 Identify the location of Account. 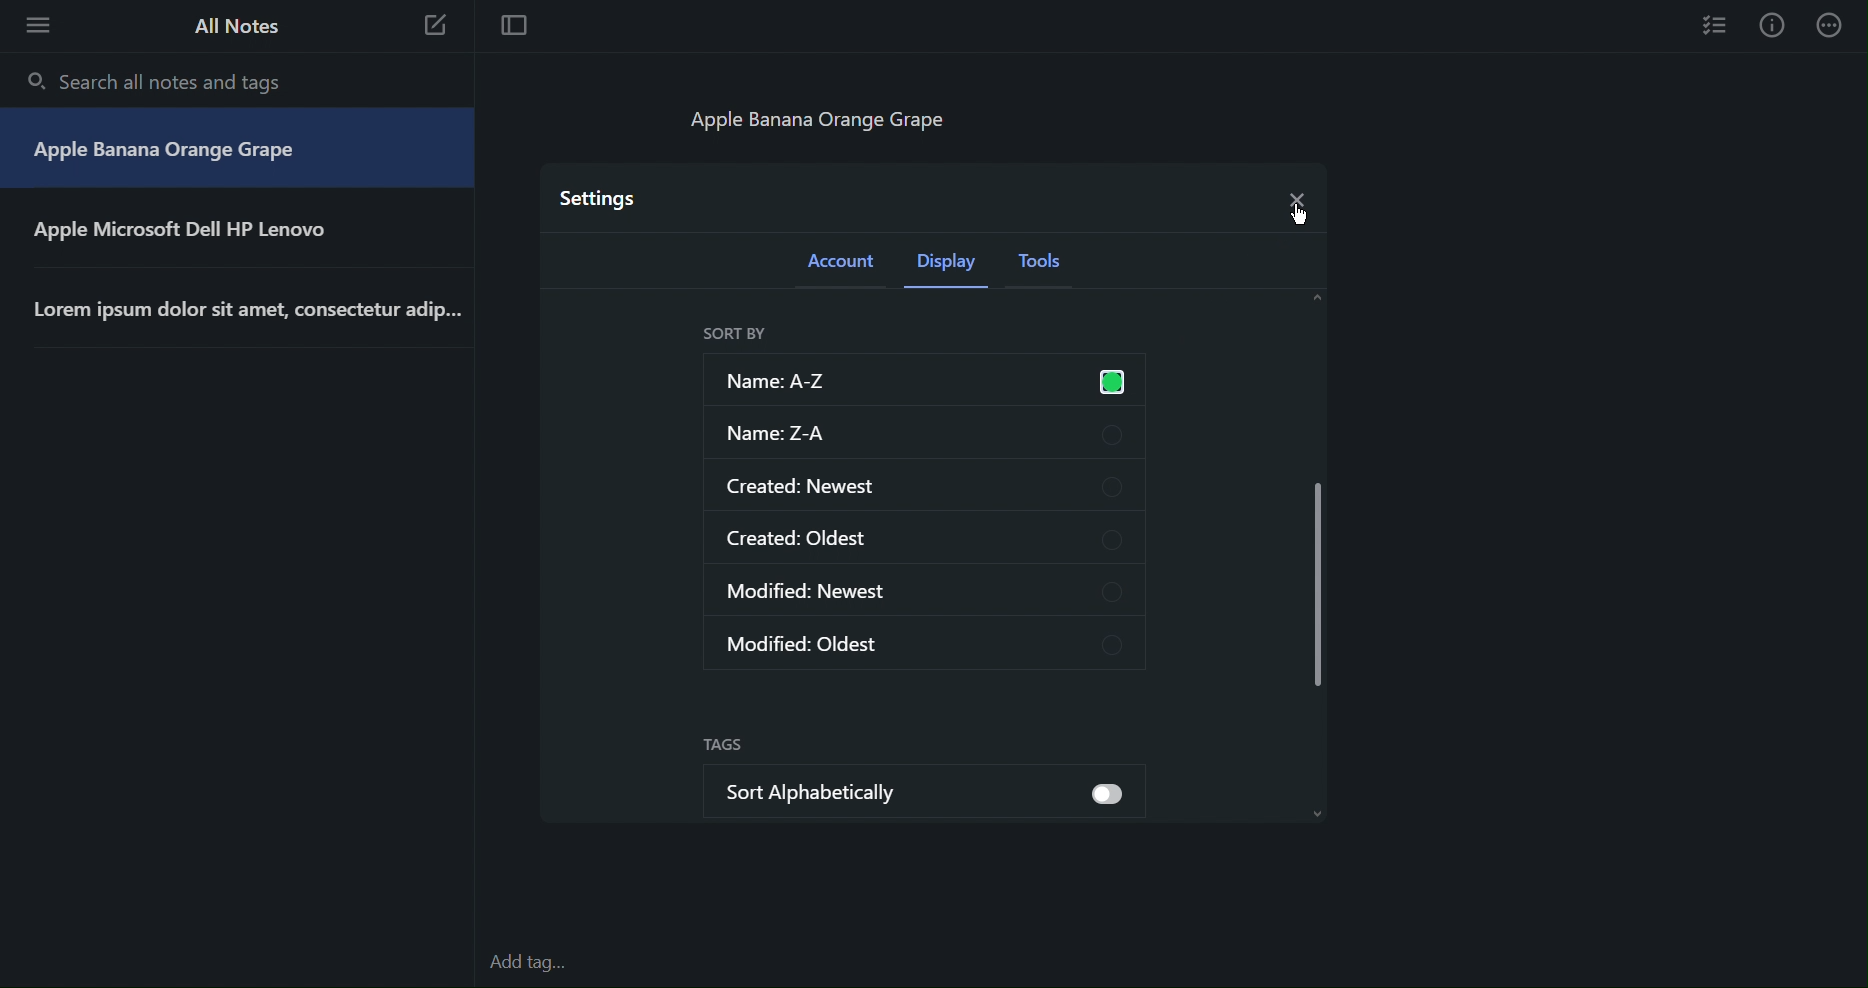
(843, 266).